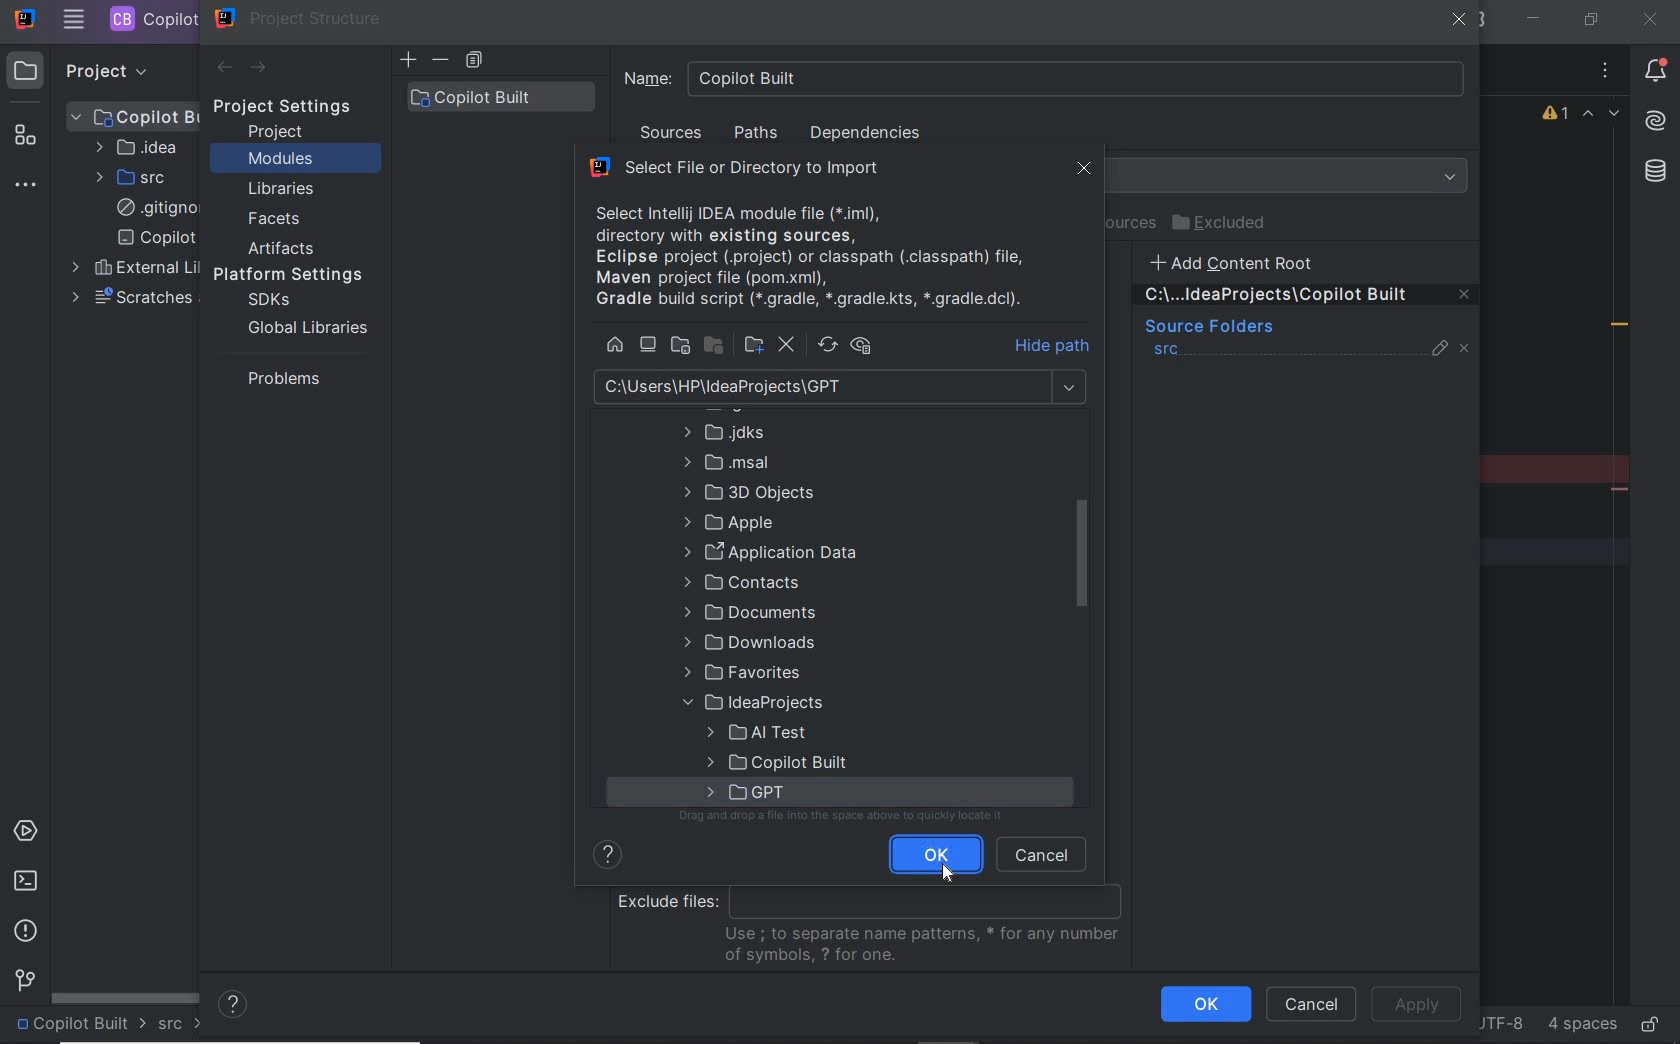 The image size is (1680, 1044). What do you see at coordinates (25, 880) in the screenshot?
I see `terminal` at bounding box center [25, 880].